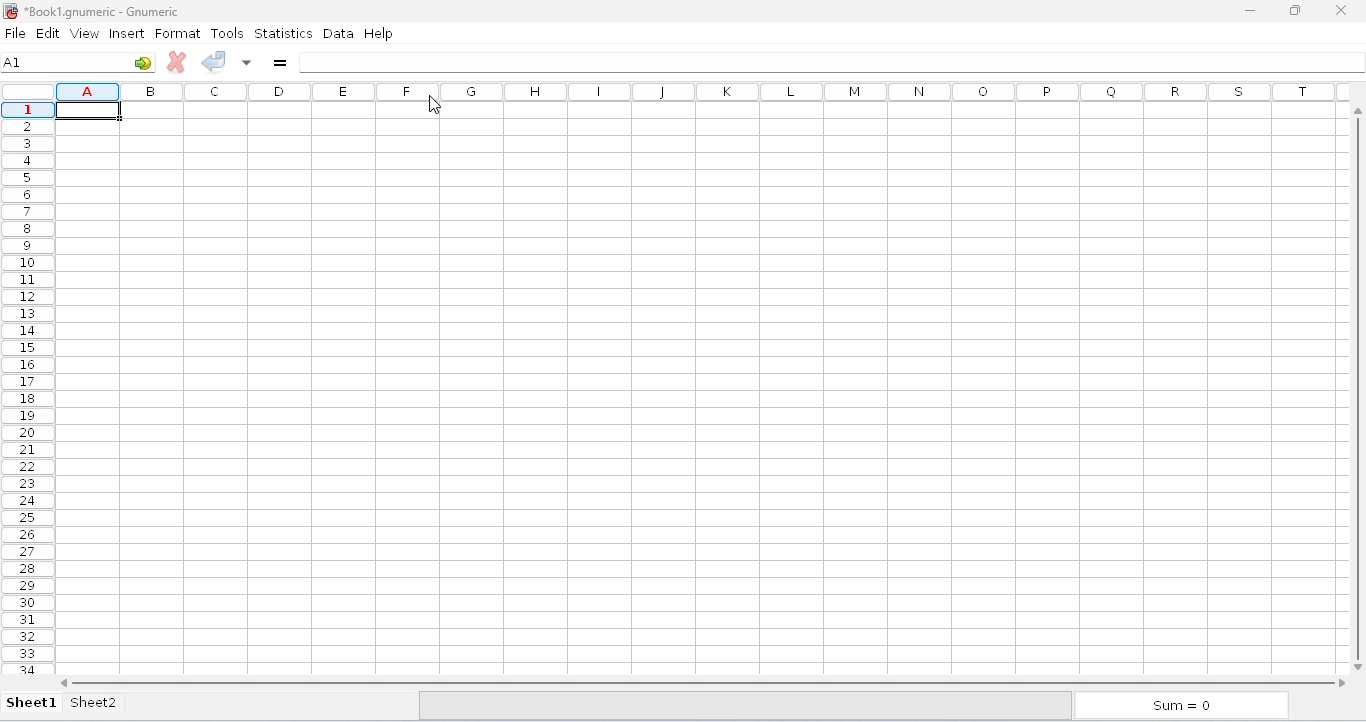 The height and width of the screenshot is (722, 1366). What do you see at coordinates (176, 62) in the screenshot?
I see `cancel change` at bounding box center [176, 62].